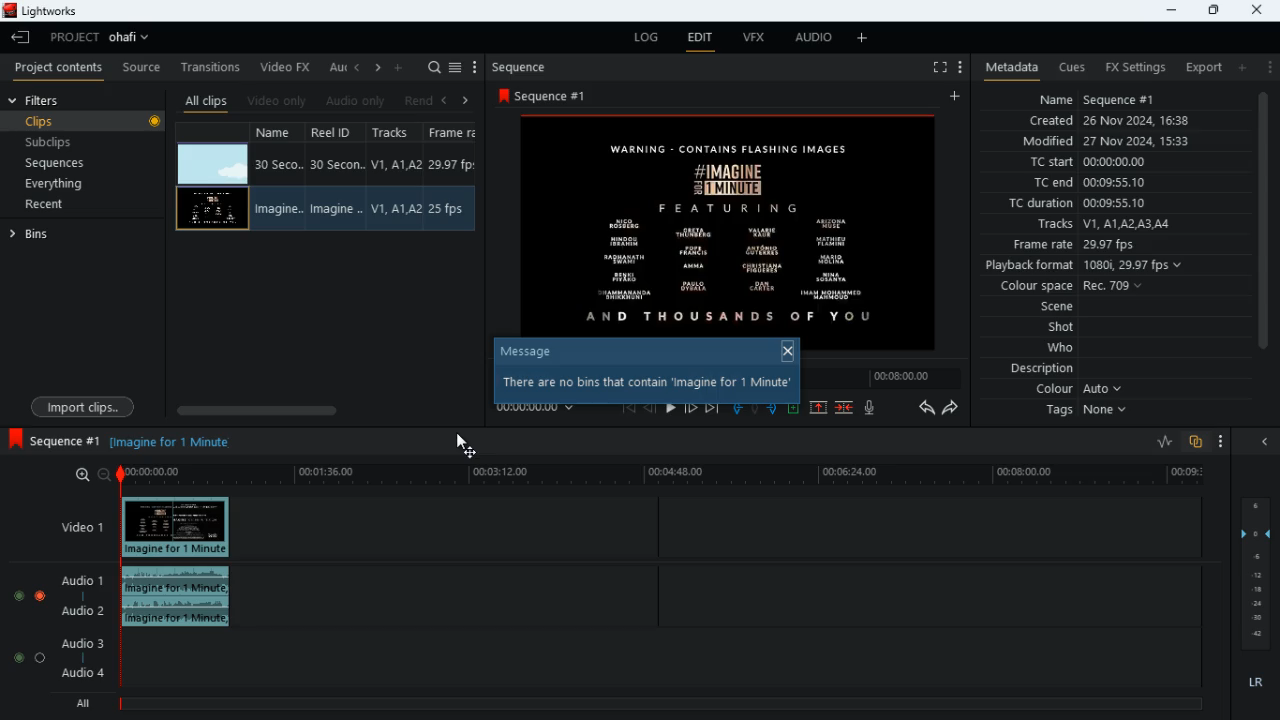 This screenshot has height=720, width=1280. I want to click on zoom, so click(92, 474).